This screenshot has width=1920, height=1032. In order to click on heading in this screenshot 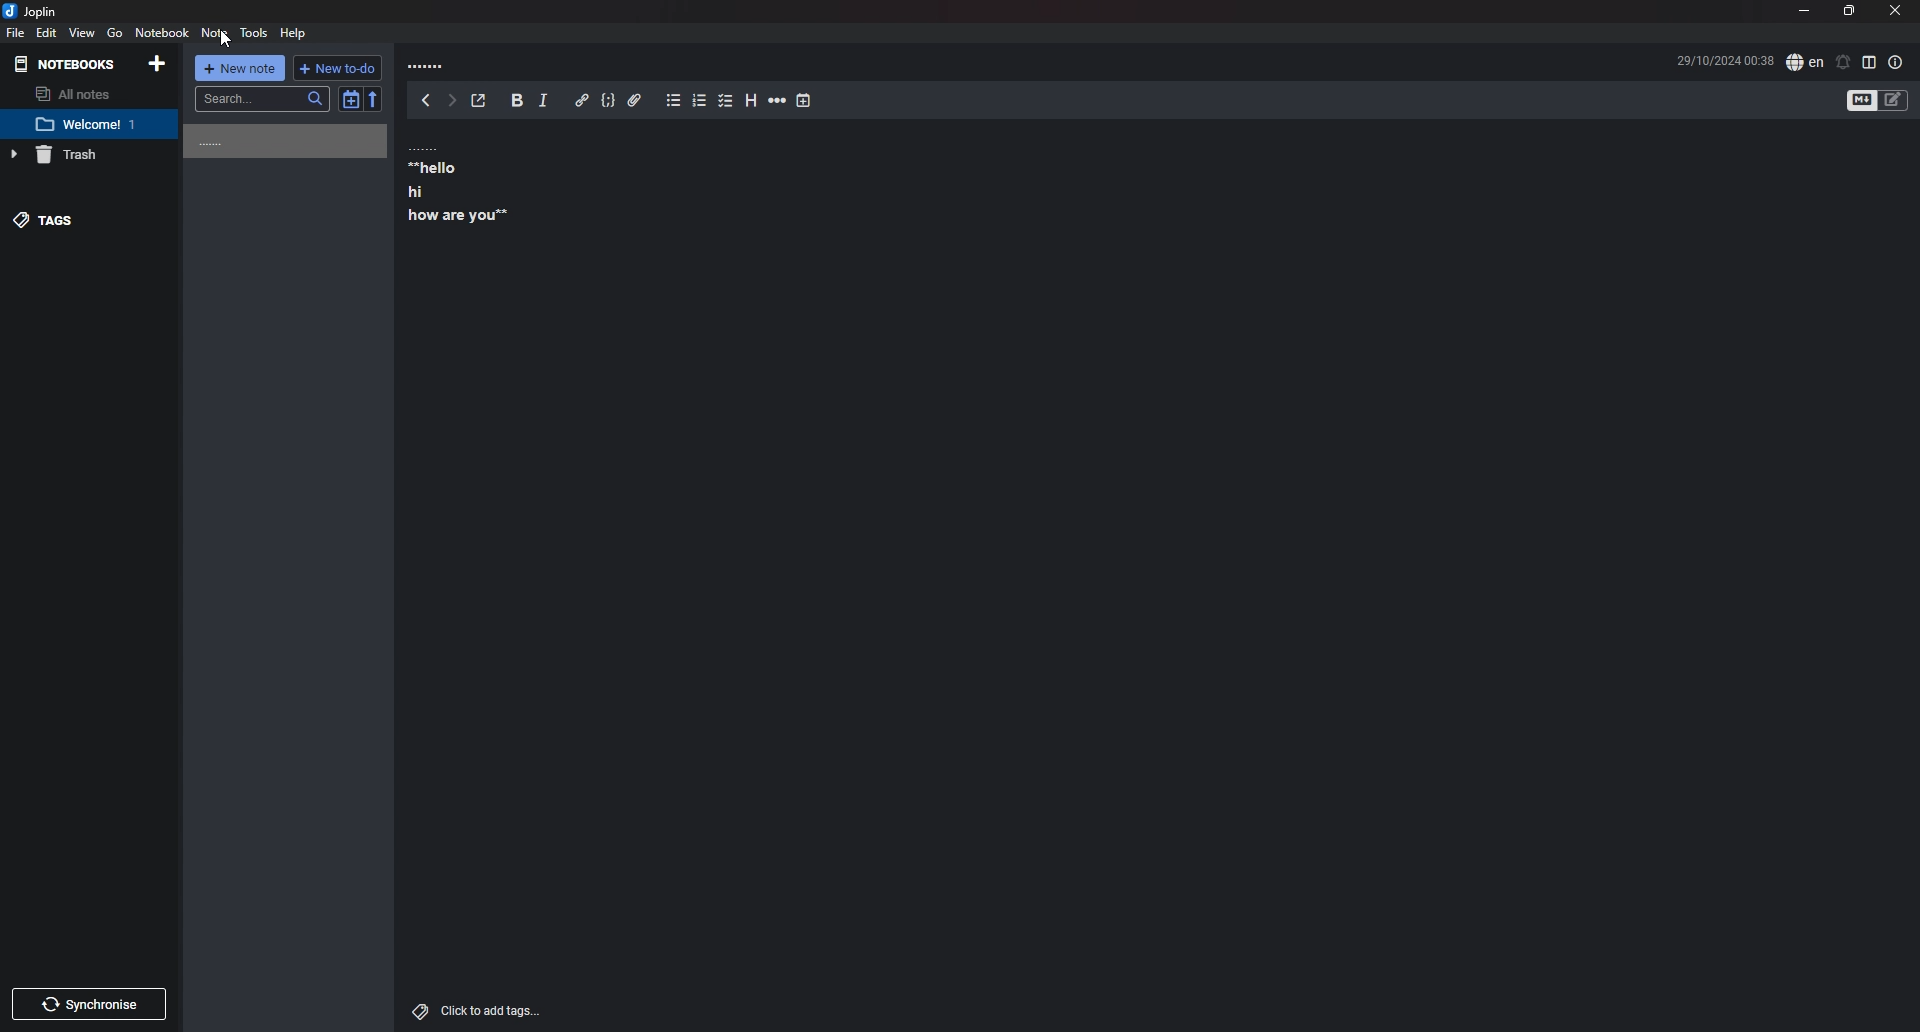, I will do `click(750, 101)`.